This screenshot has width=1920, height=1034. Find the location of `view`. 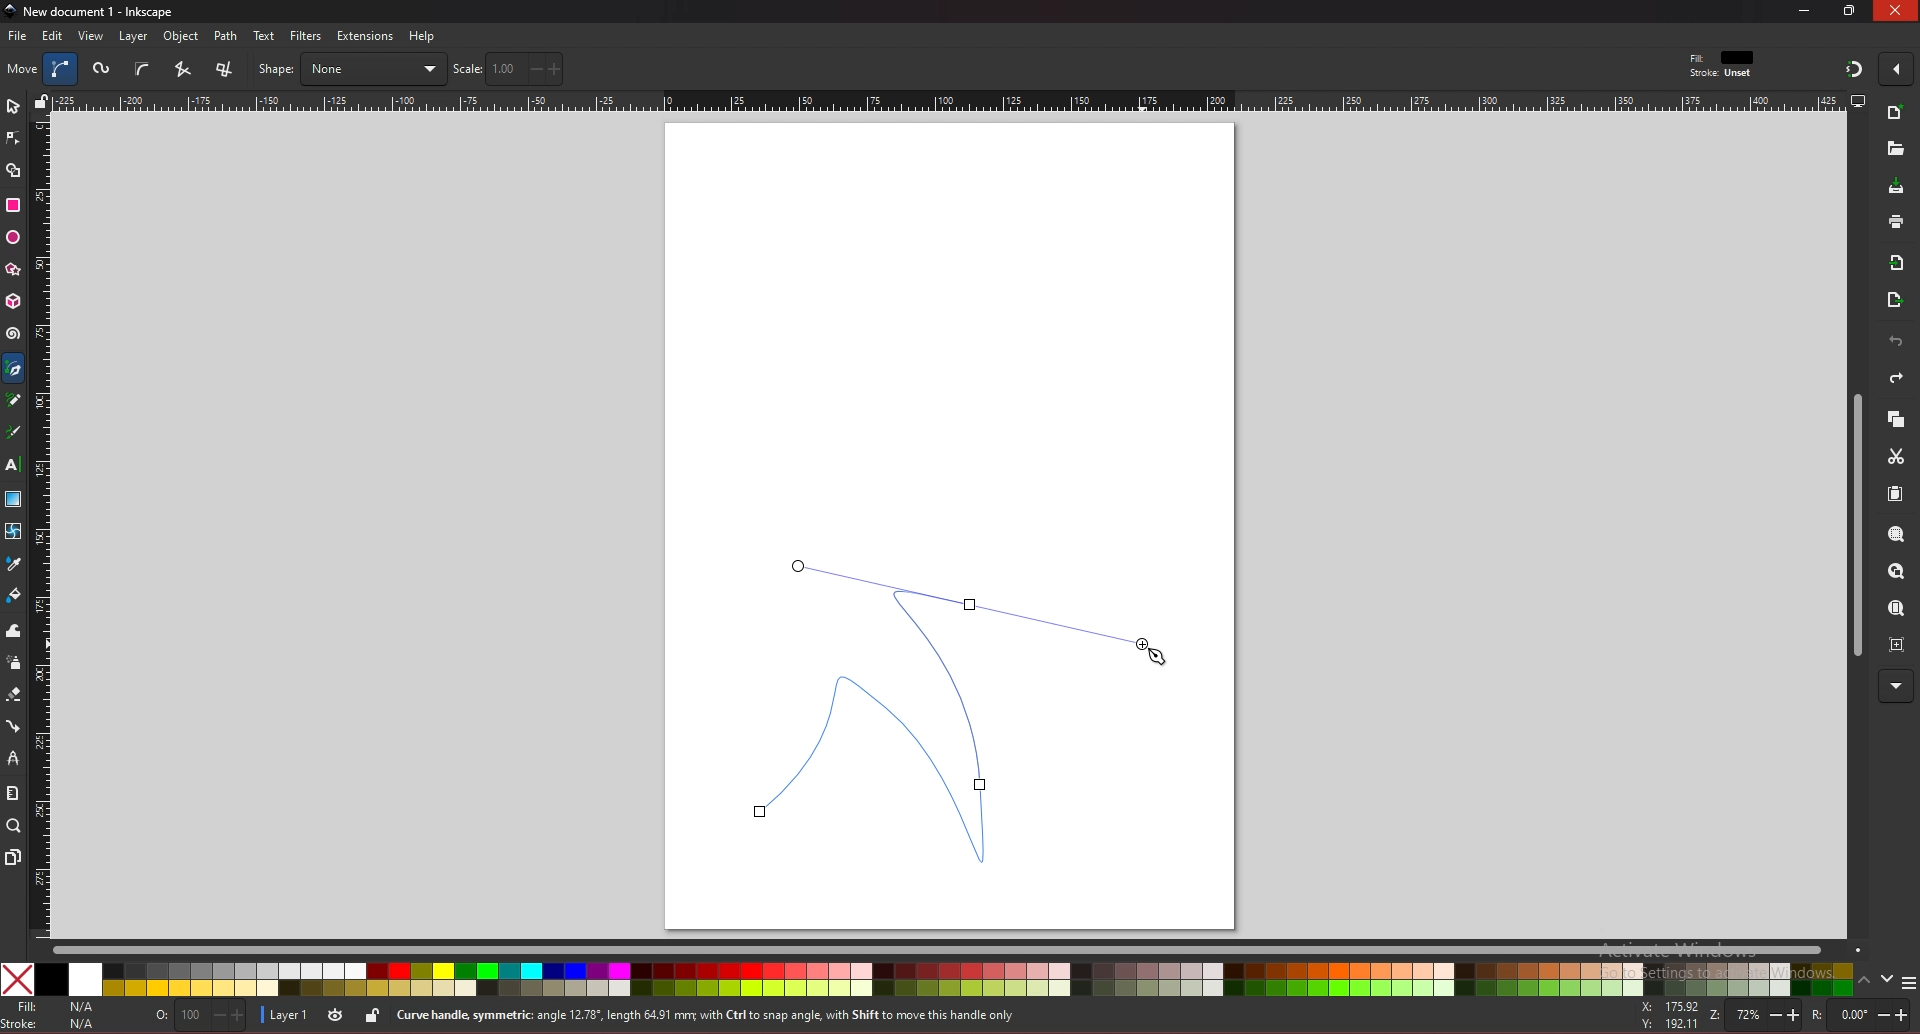

view is located at coordinates (92, 36).